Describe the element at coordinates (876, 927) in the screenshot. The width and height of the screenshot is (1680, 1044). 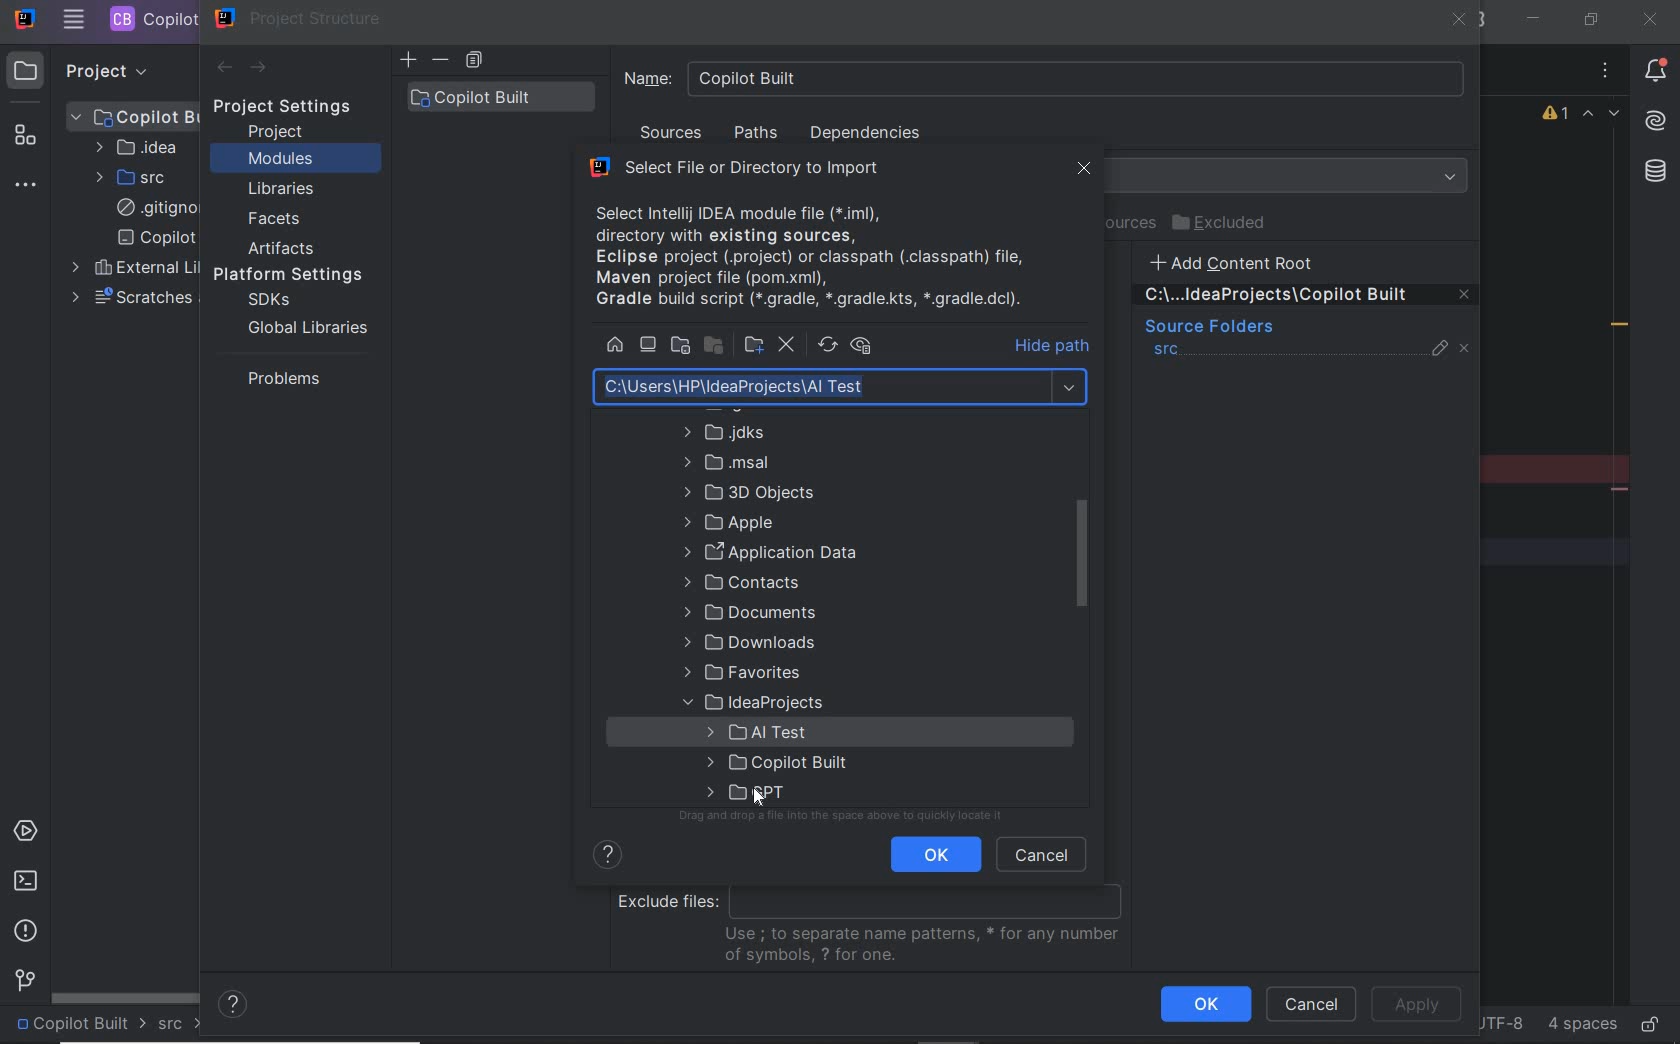
I see `exclude files` at that location.